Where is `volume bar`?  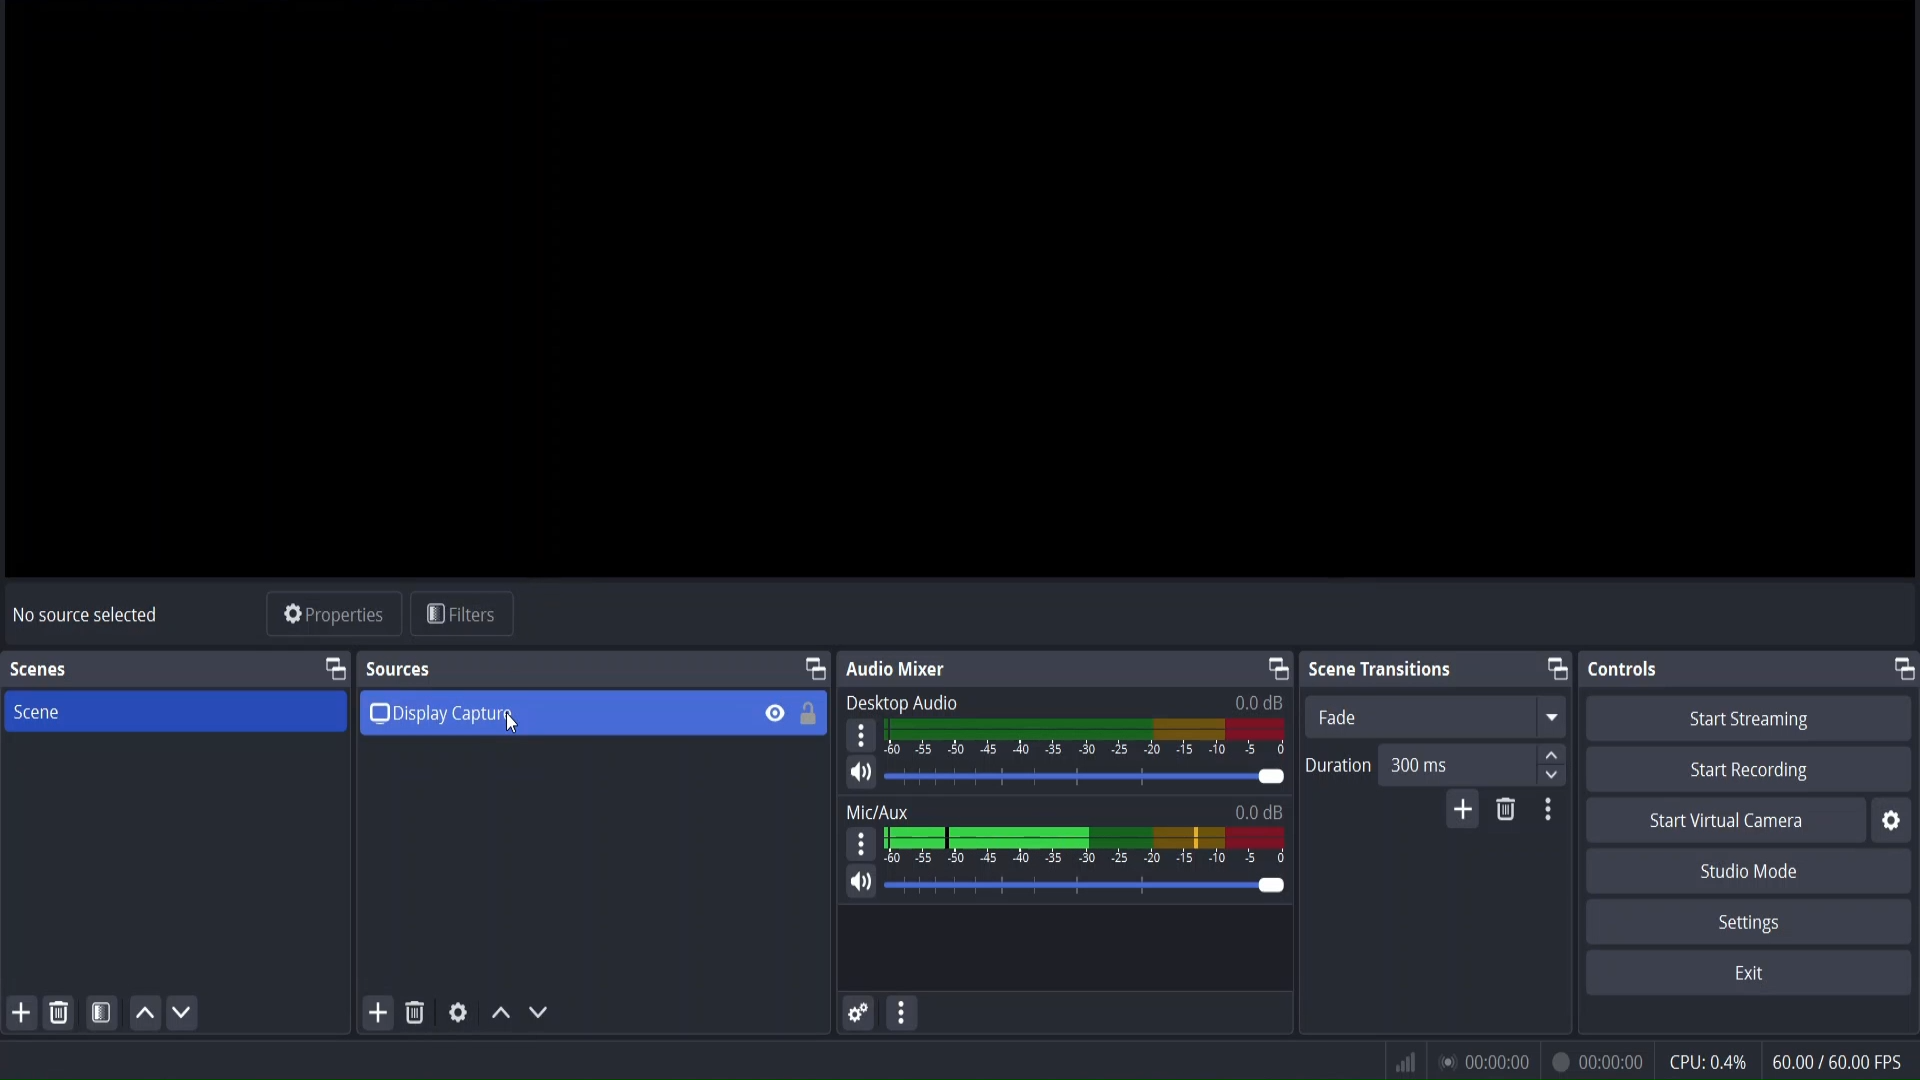 volume bar is located at coordinates (1085, 778).